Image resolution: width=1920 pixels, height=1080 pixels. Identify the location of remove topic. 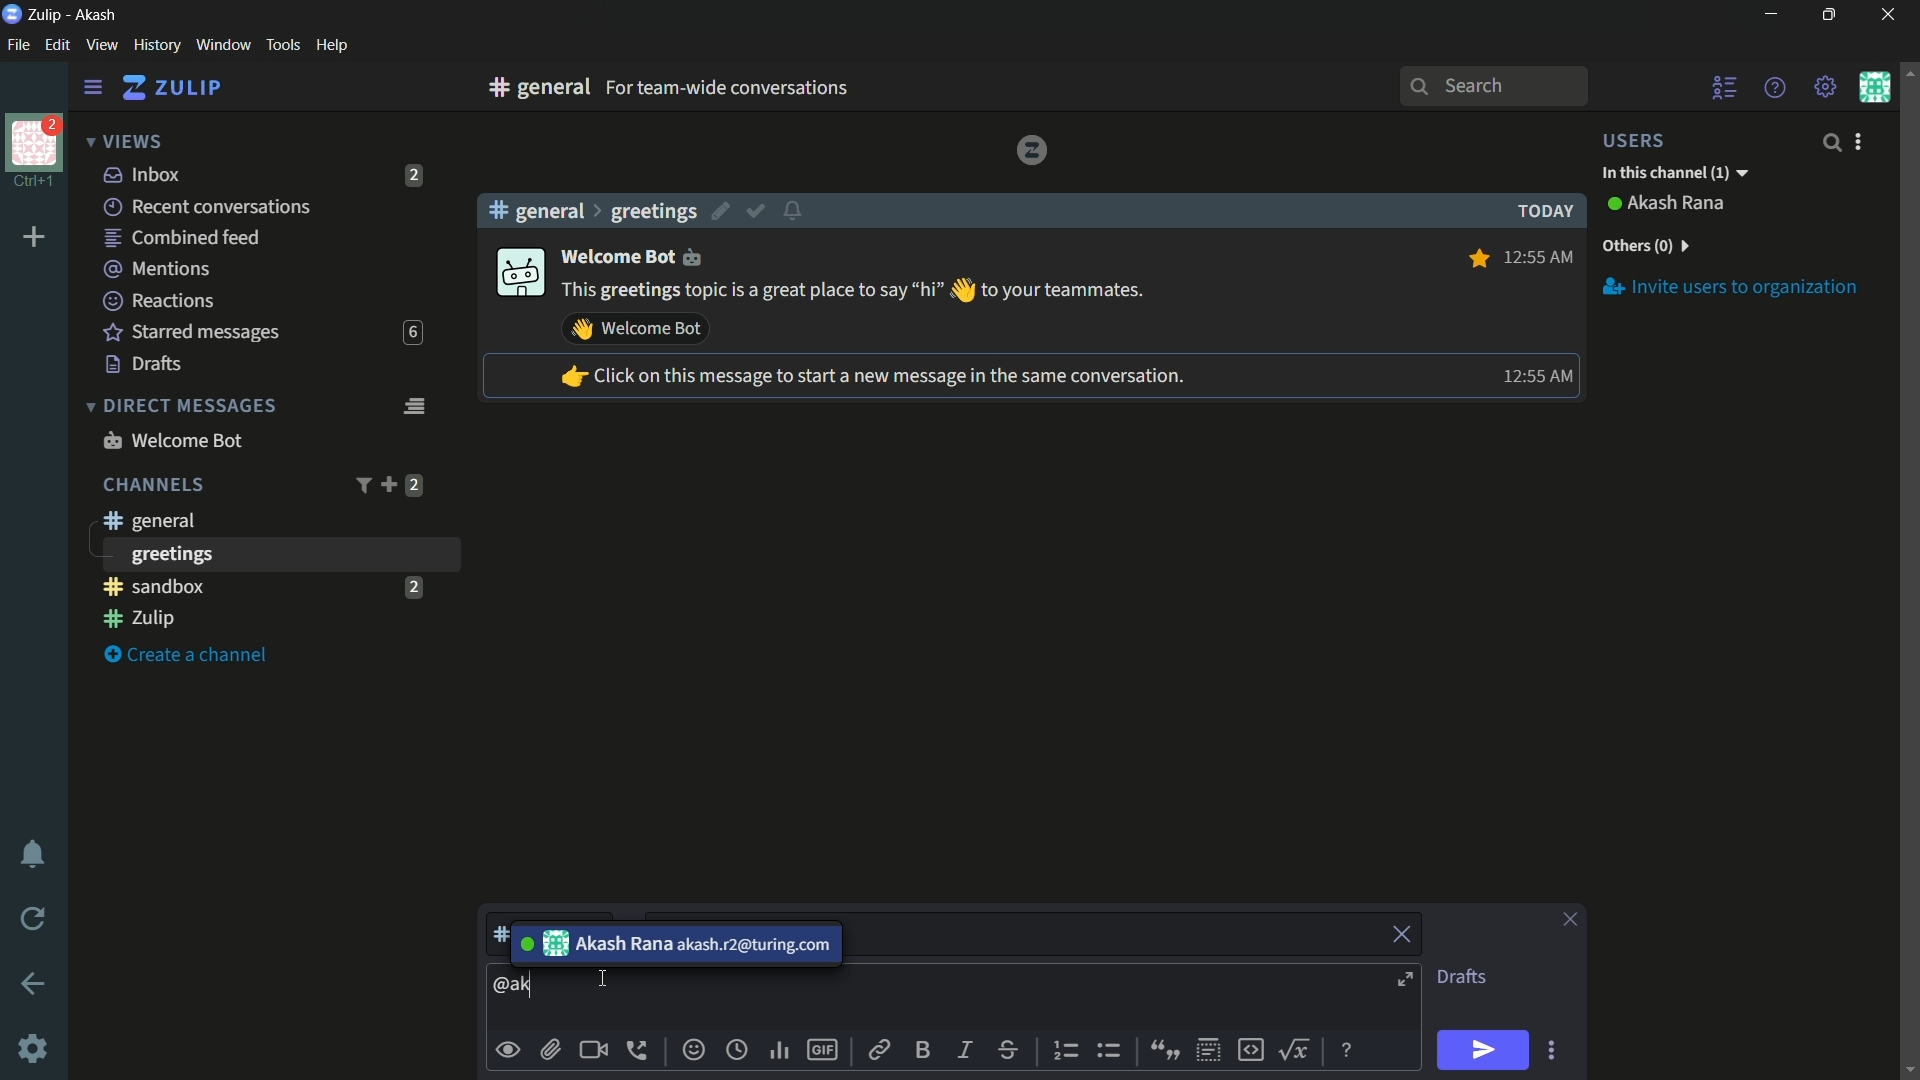
(1405, 932).